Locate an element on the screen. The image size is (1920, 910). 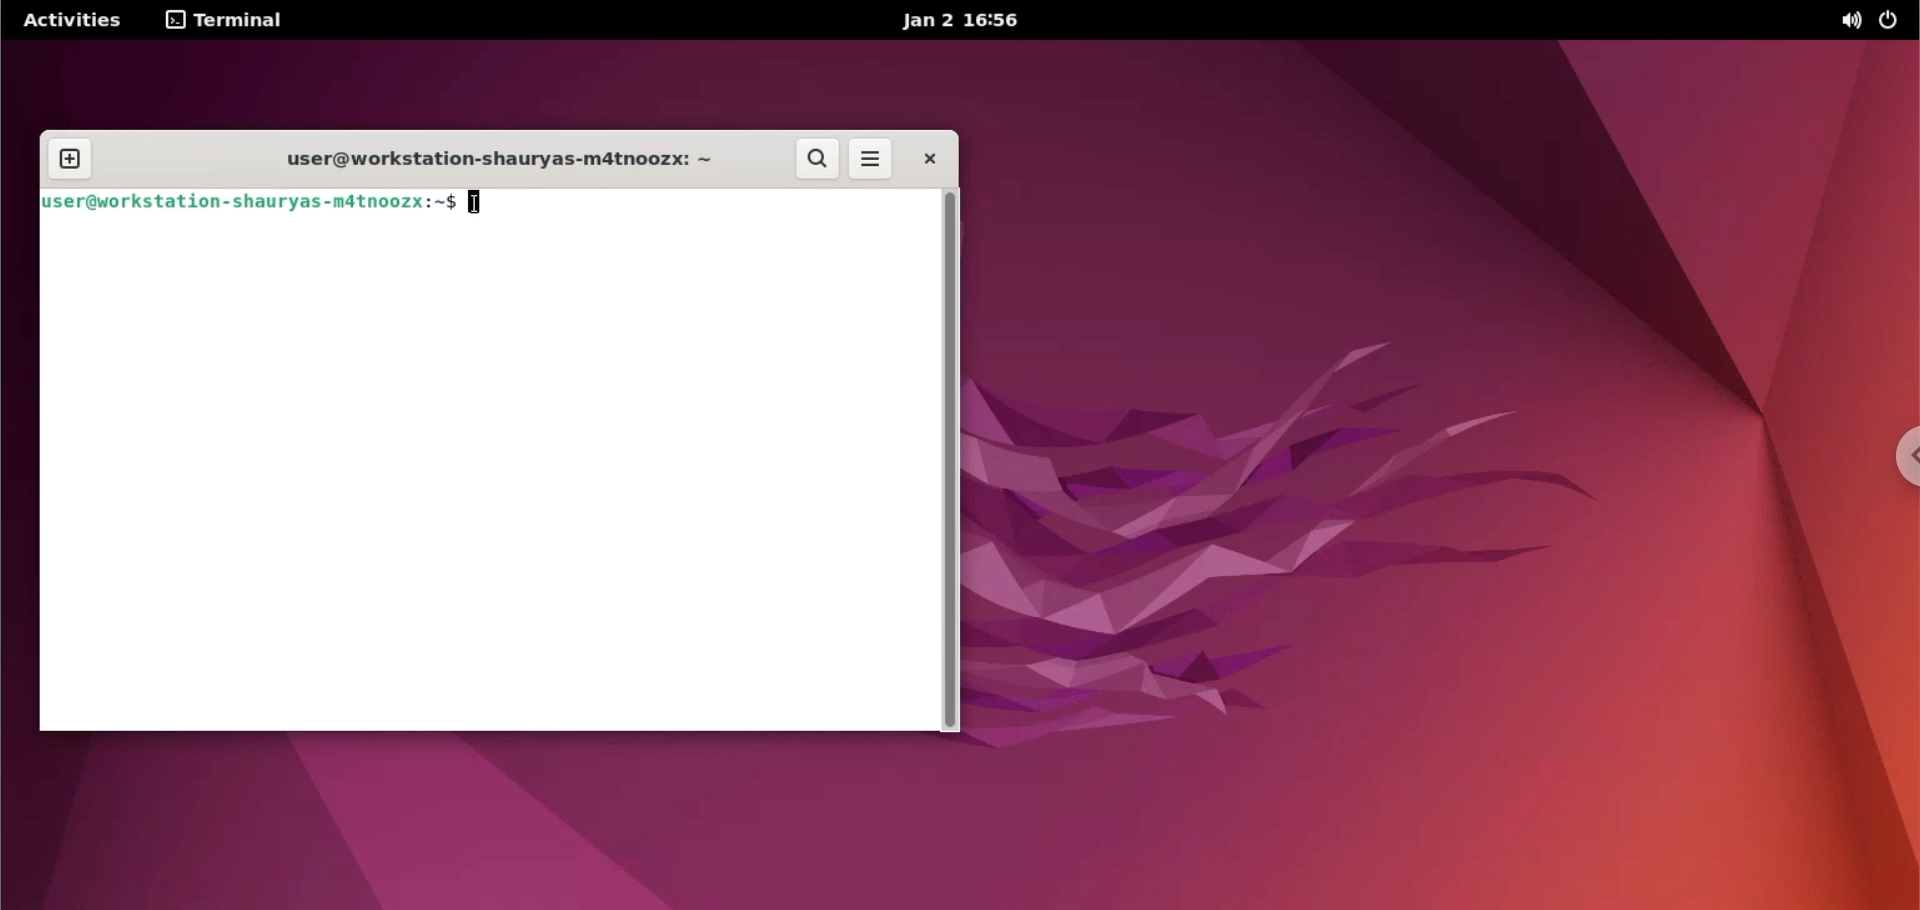
power options is located at coordinates (1893, 21).